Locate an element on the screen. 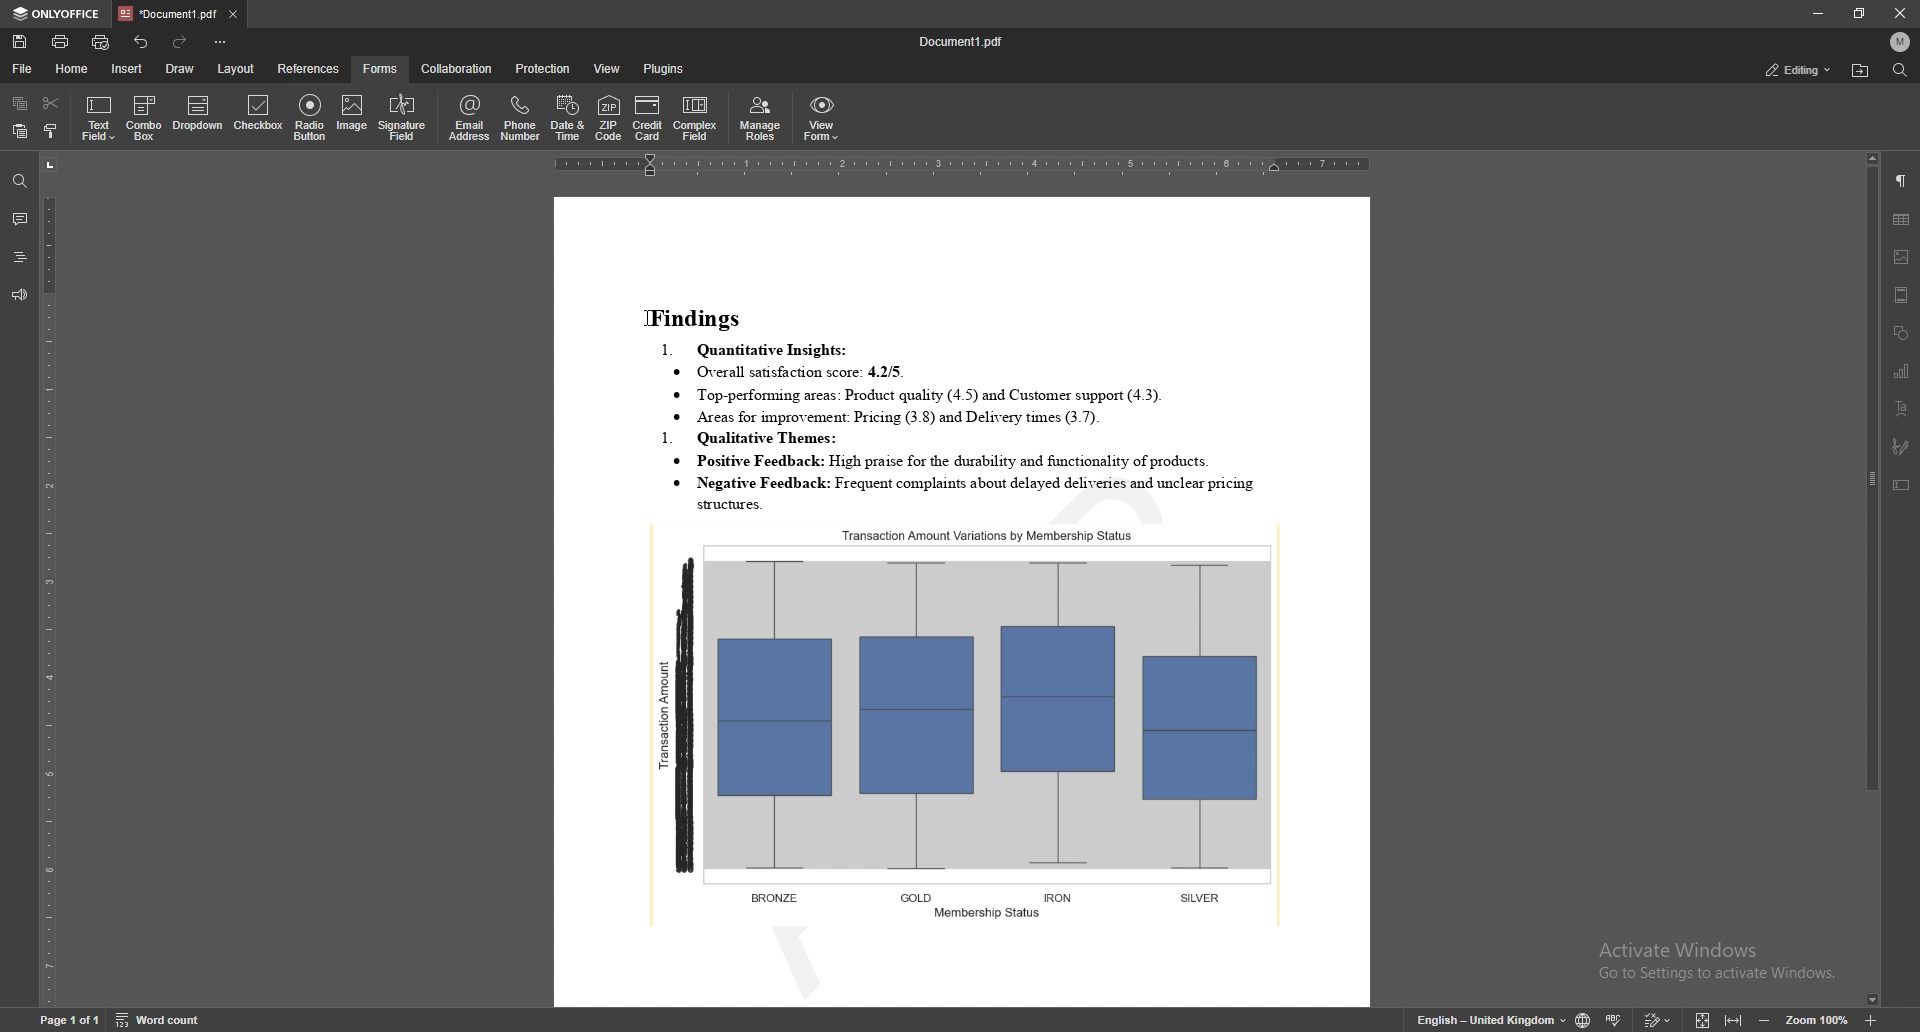 The image size is (1920, 1032). image is located at coordinates (1901, 257).